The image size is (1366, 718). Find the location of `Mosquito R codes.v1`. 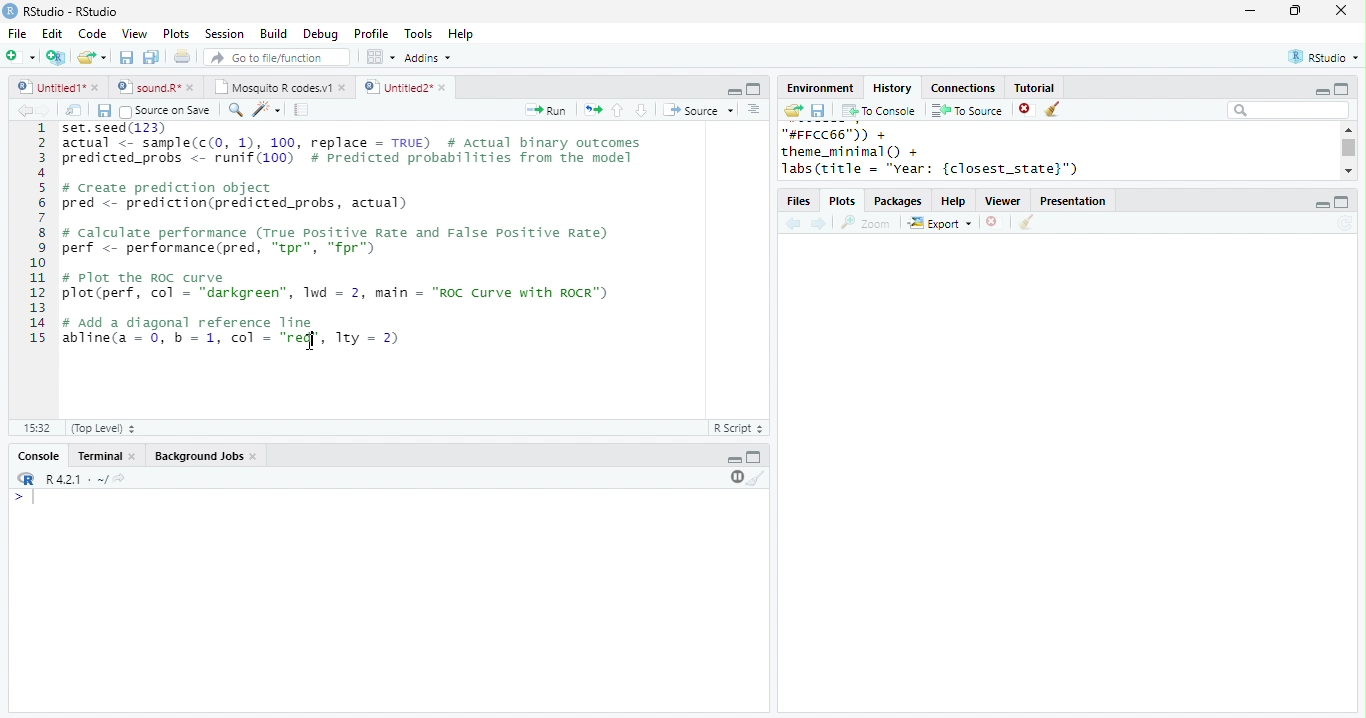

Mosquito R codes.v1 is located at coordinates (273, 87).